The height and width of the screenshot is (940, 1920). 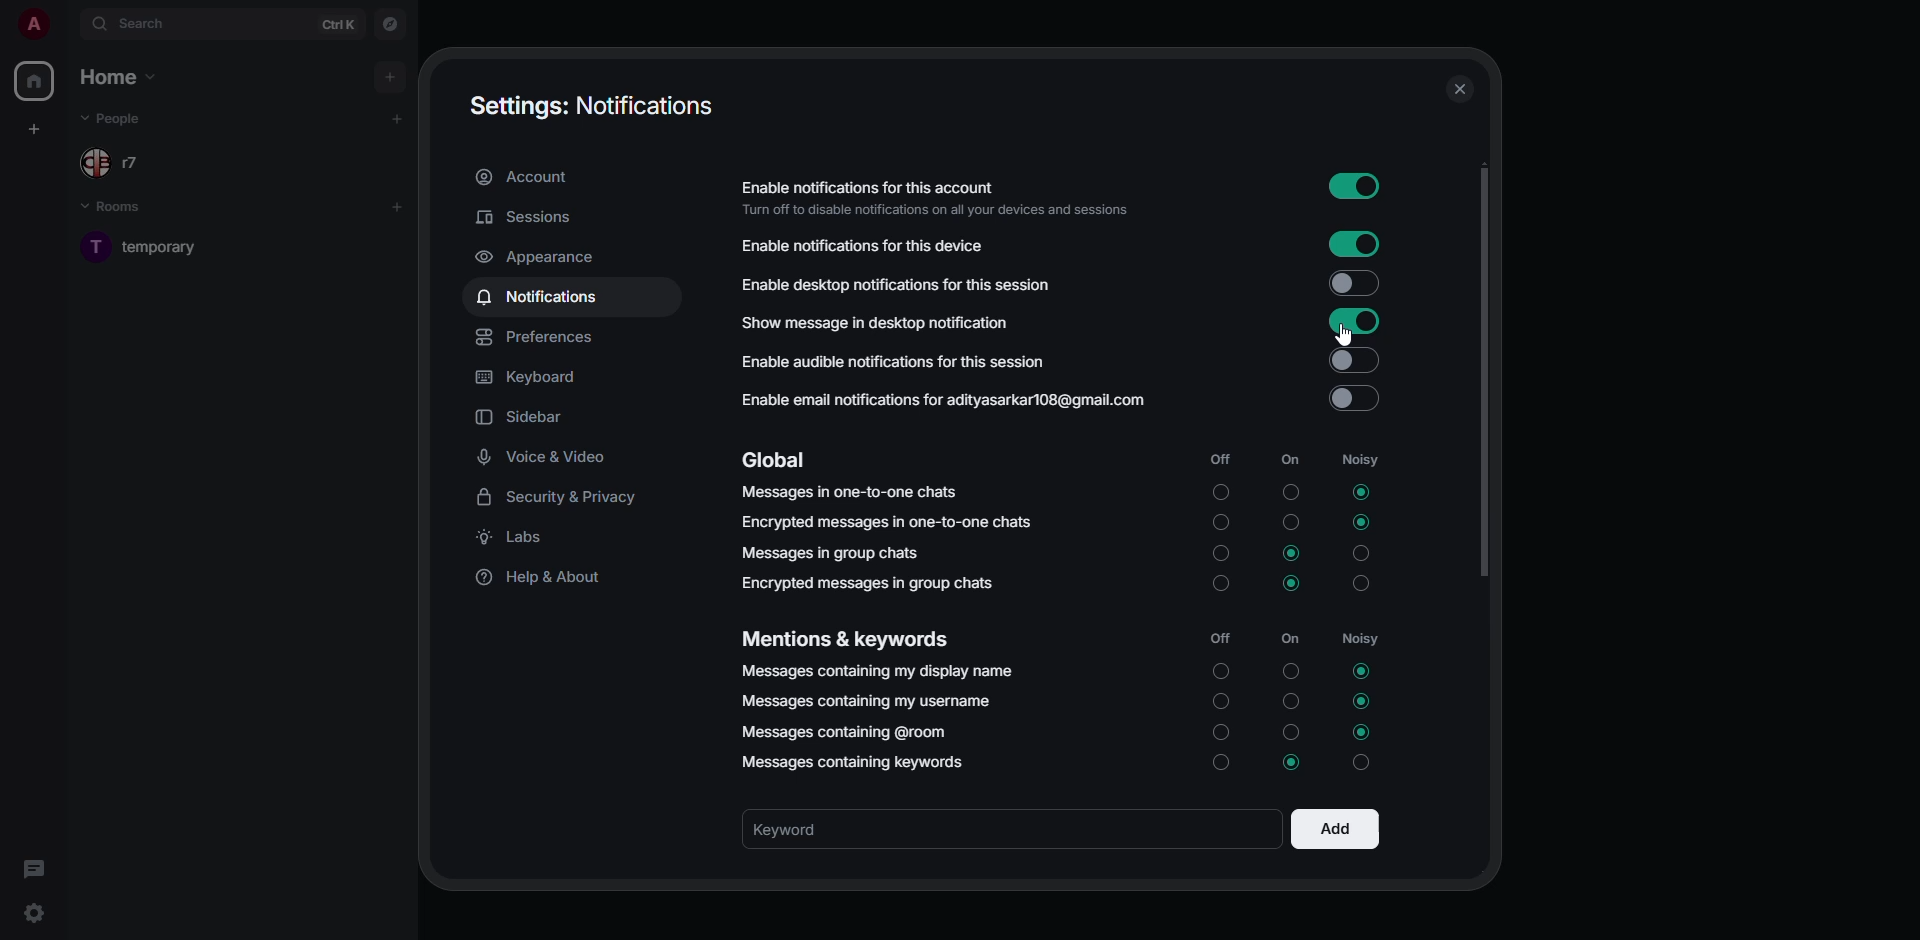 What do you see at coordinates (1292, 491) in the screenshot?
I see `On Unselected` at bounding box center [1292, 491].